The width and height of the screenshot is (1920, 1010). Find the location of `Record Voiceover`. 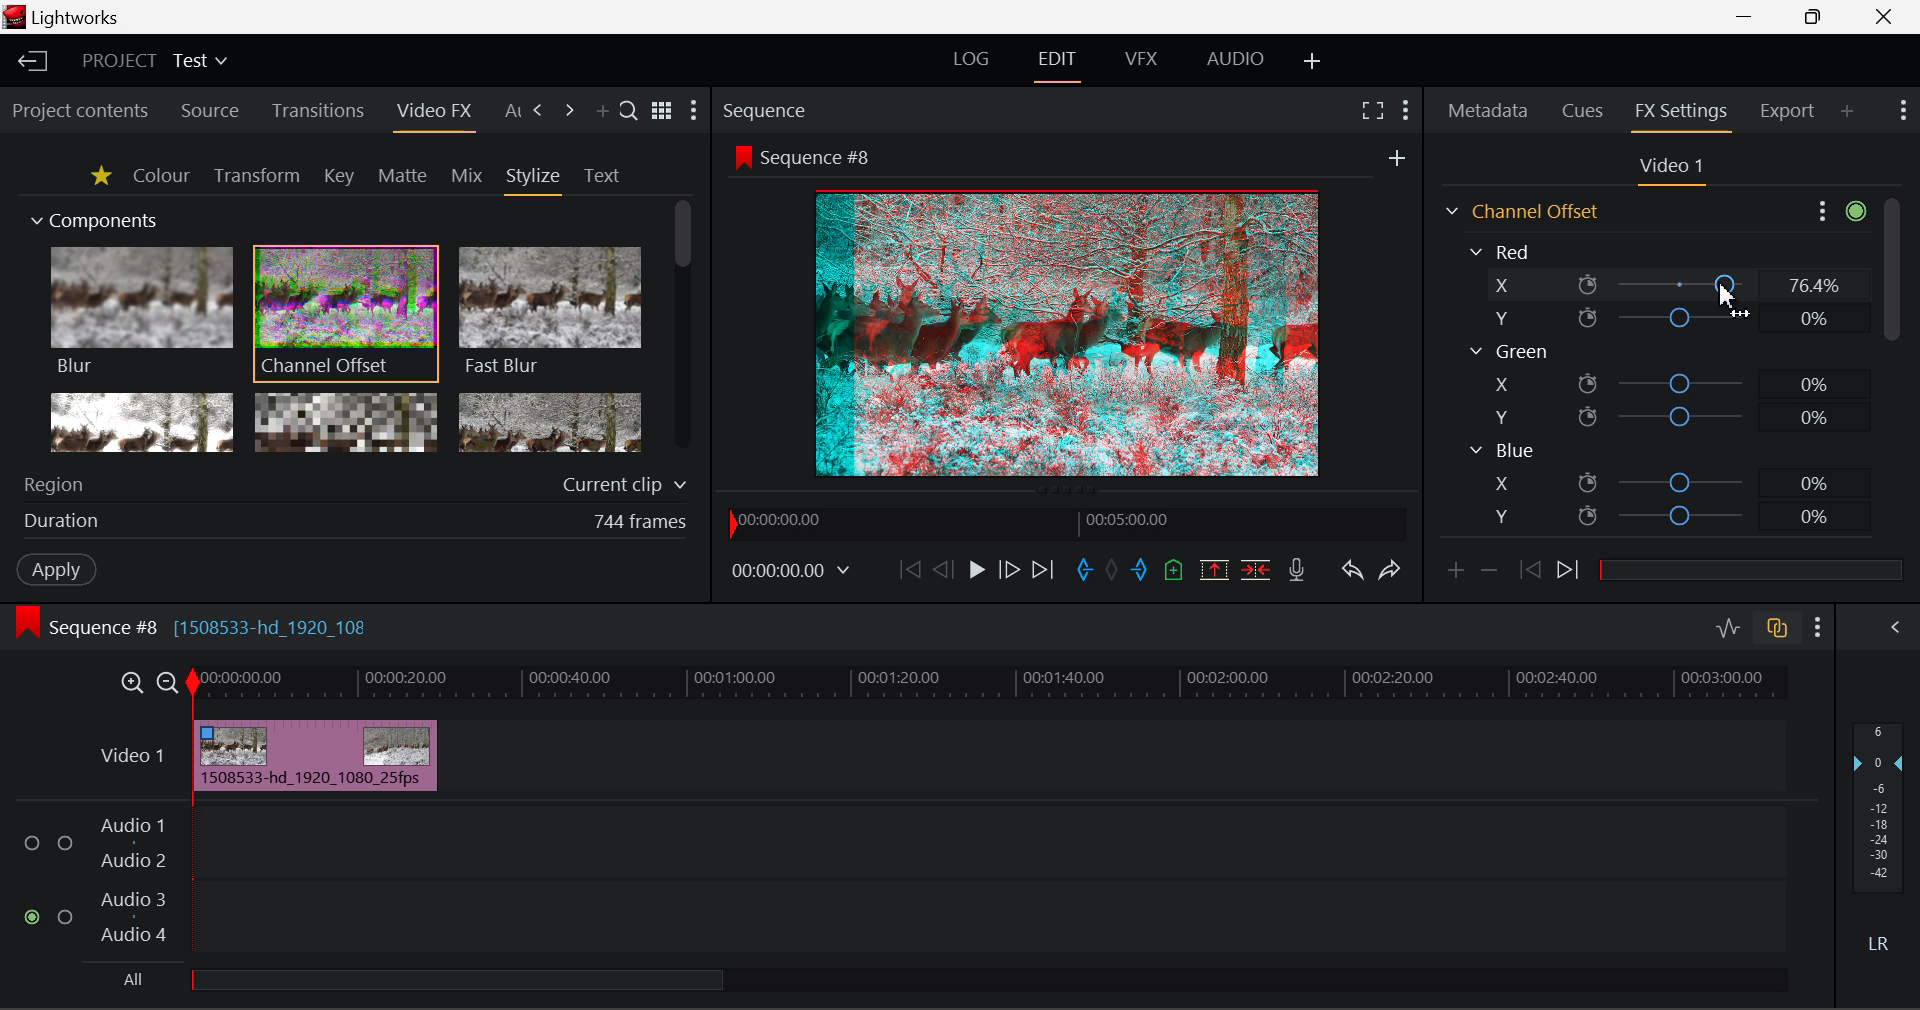

Record Voiceover is located at coordinates (1297, 572).